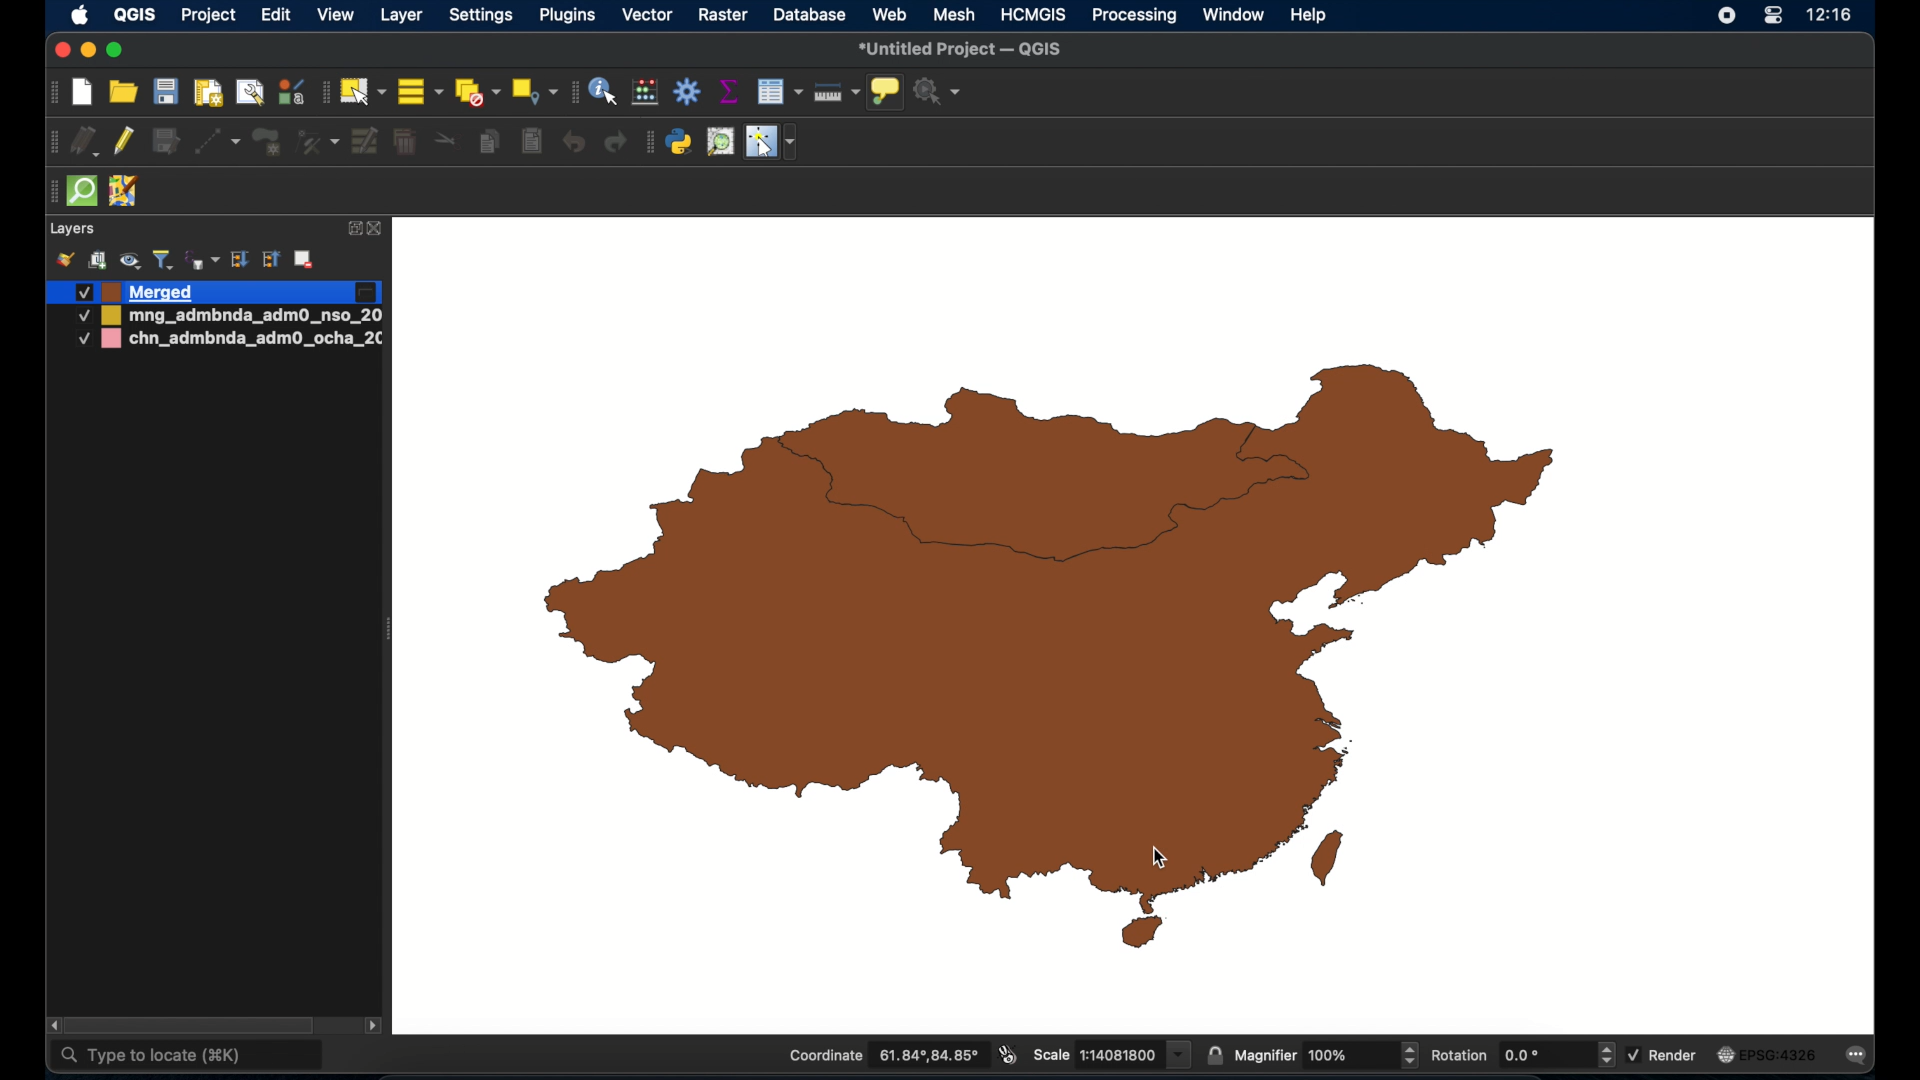 Image resolution: width=1920 pixels, height=1080 pixels. I want to click on layers, so click(72, 230).